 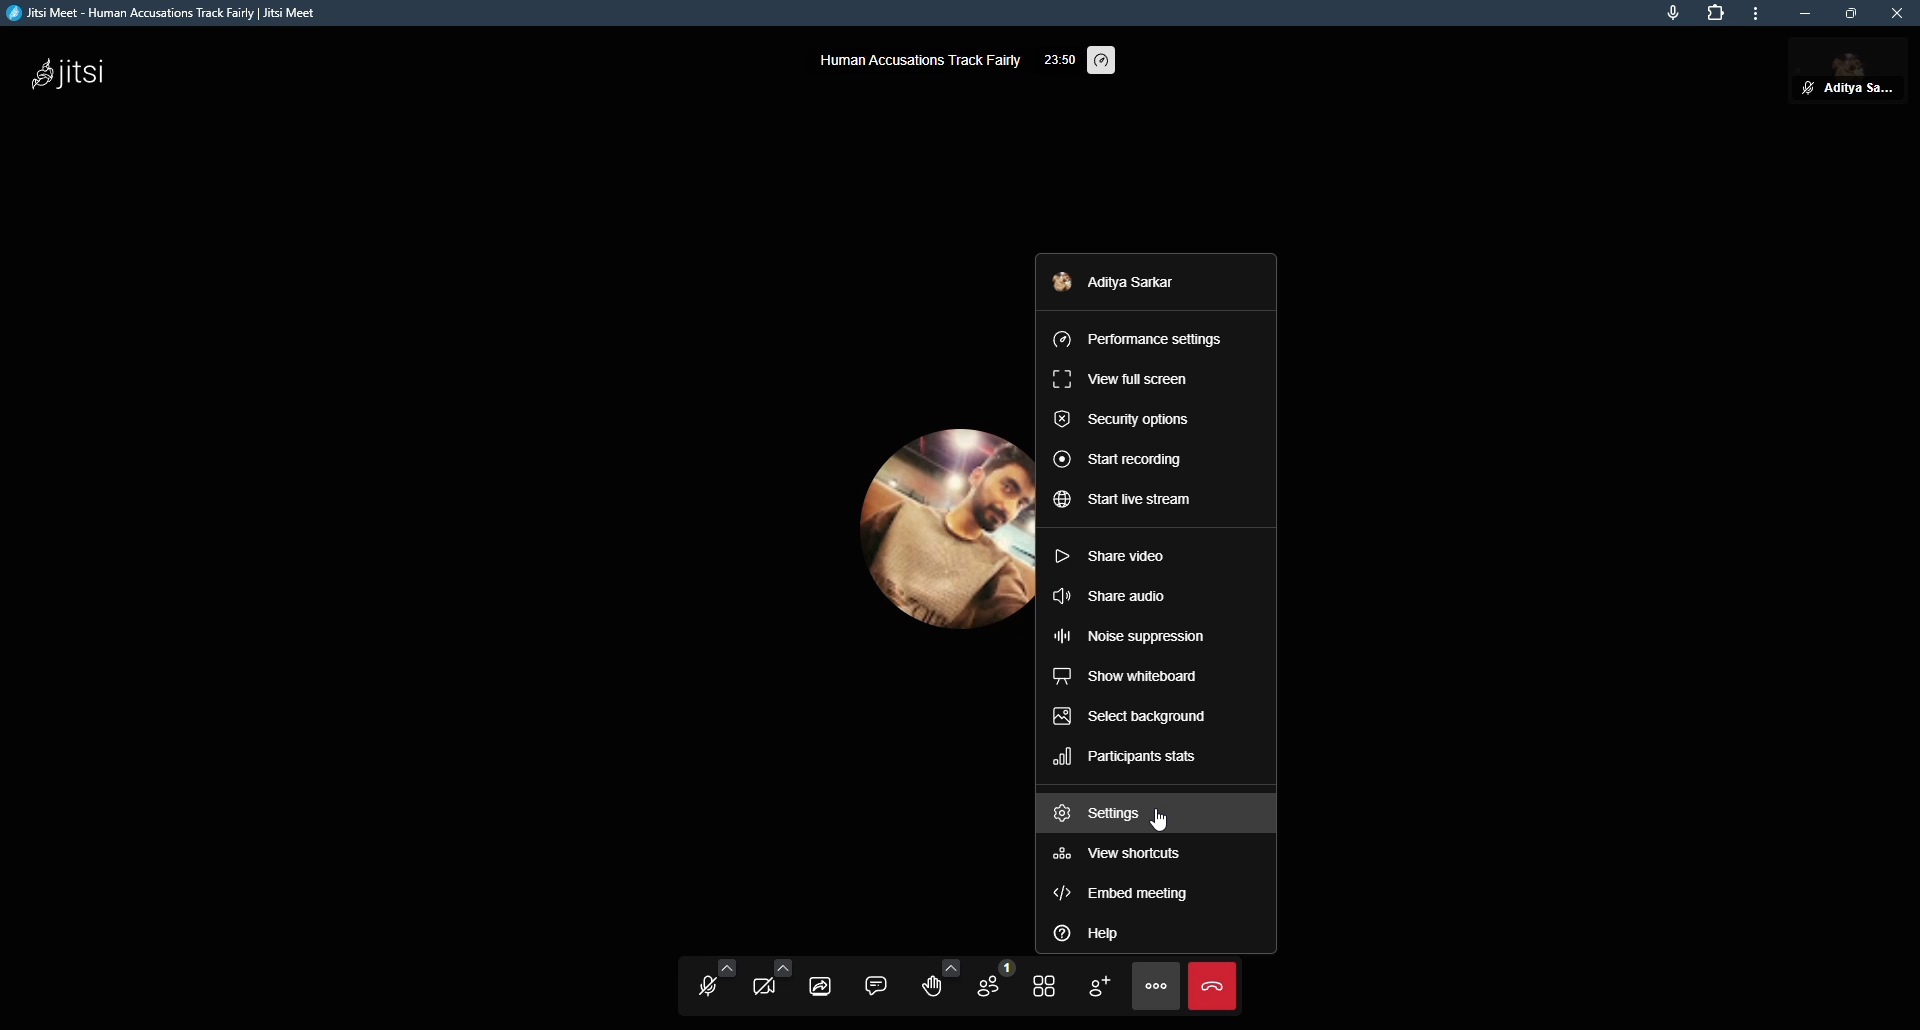 What do you see at coordinates (1134, 636) in the screenshot?
I see `noise suppression` at bounding box center [1134, 636].